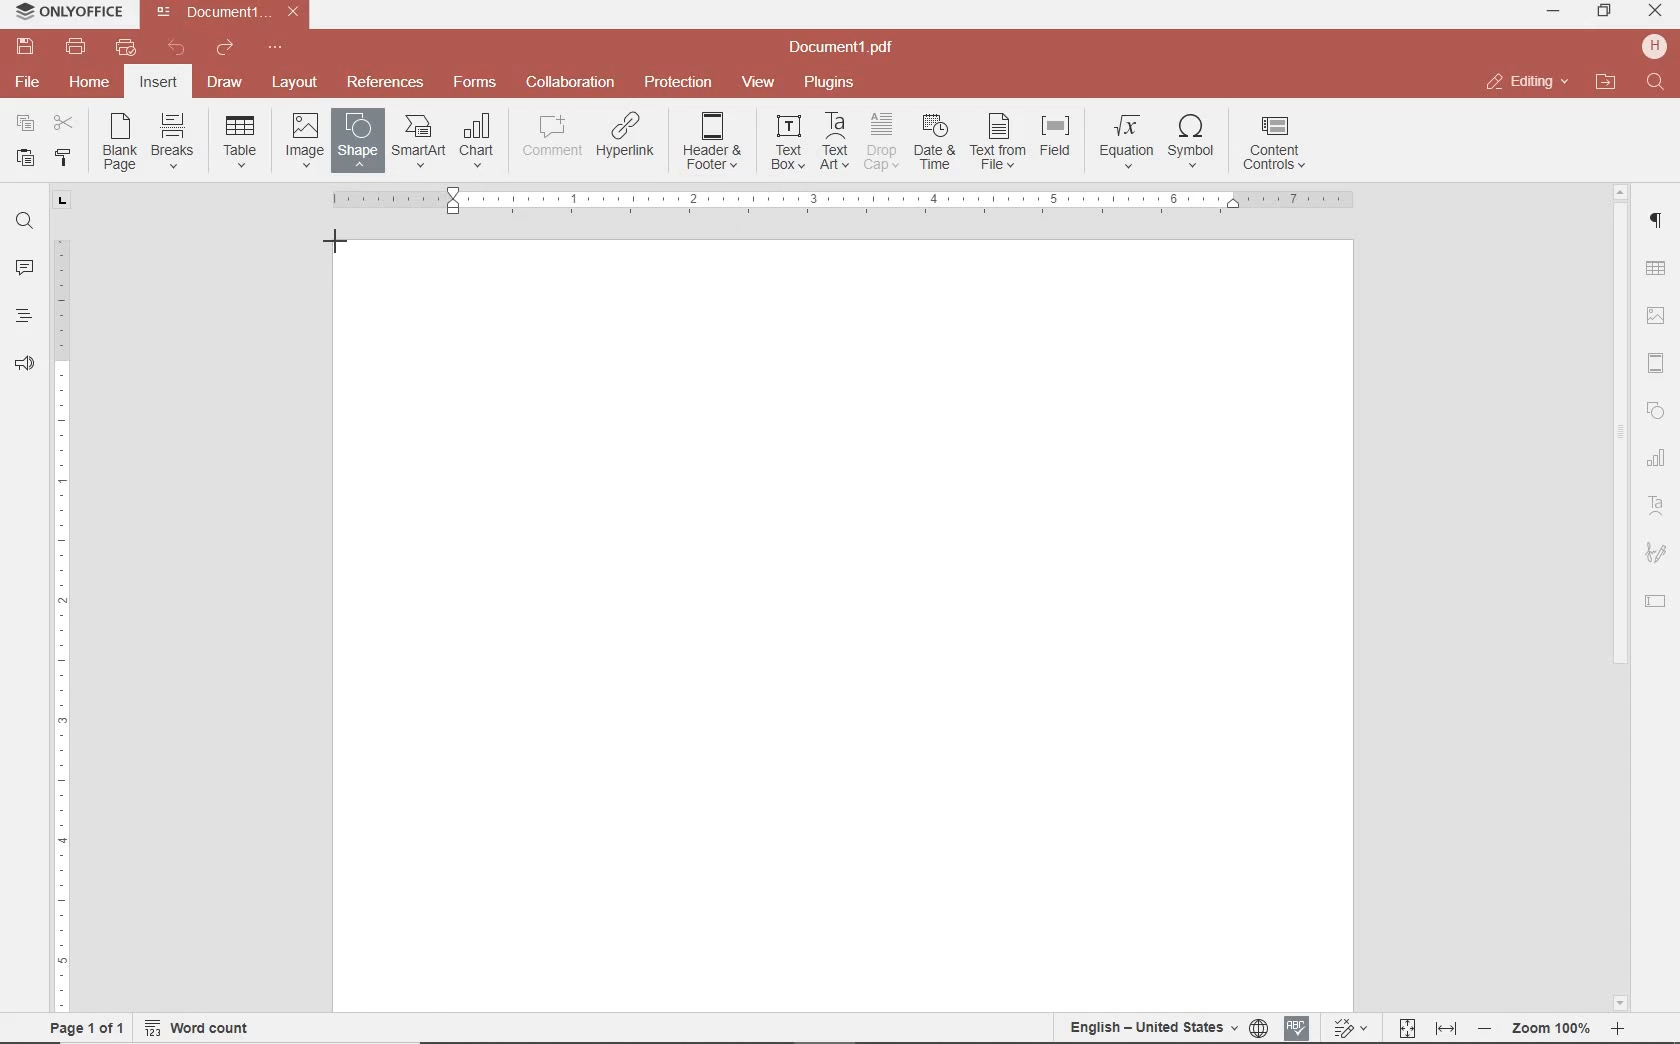 Image resolution: width=1680 pixels, height=1044 pixels. I want to click on copy, so click(25, 125).